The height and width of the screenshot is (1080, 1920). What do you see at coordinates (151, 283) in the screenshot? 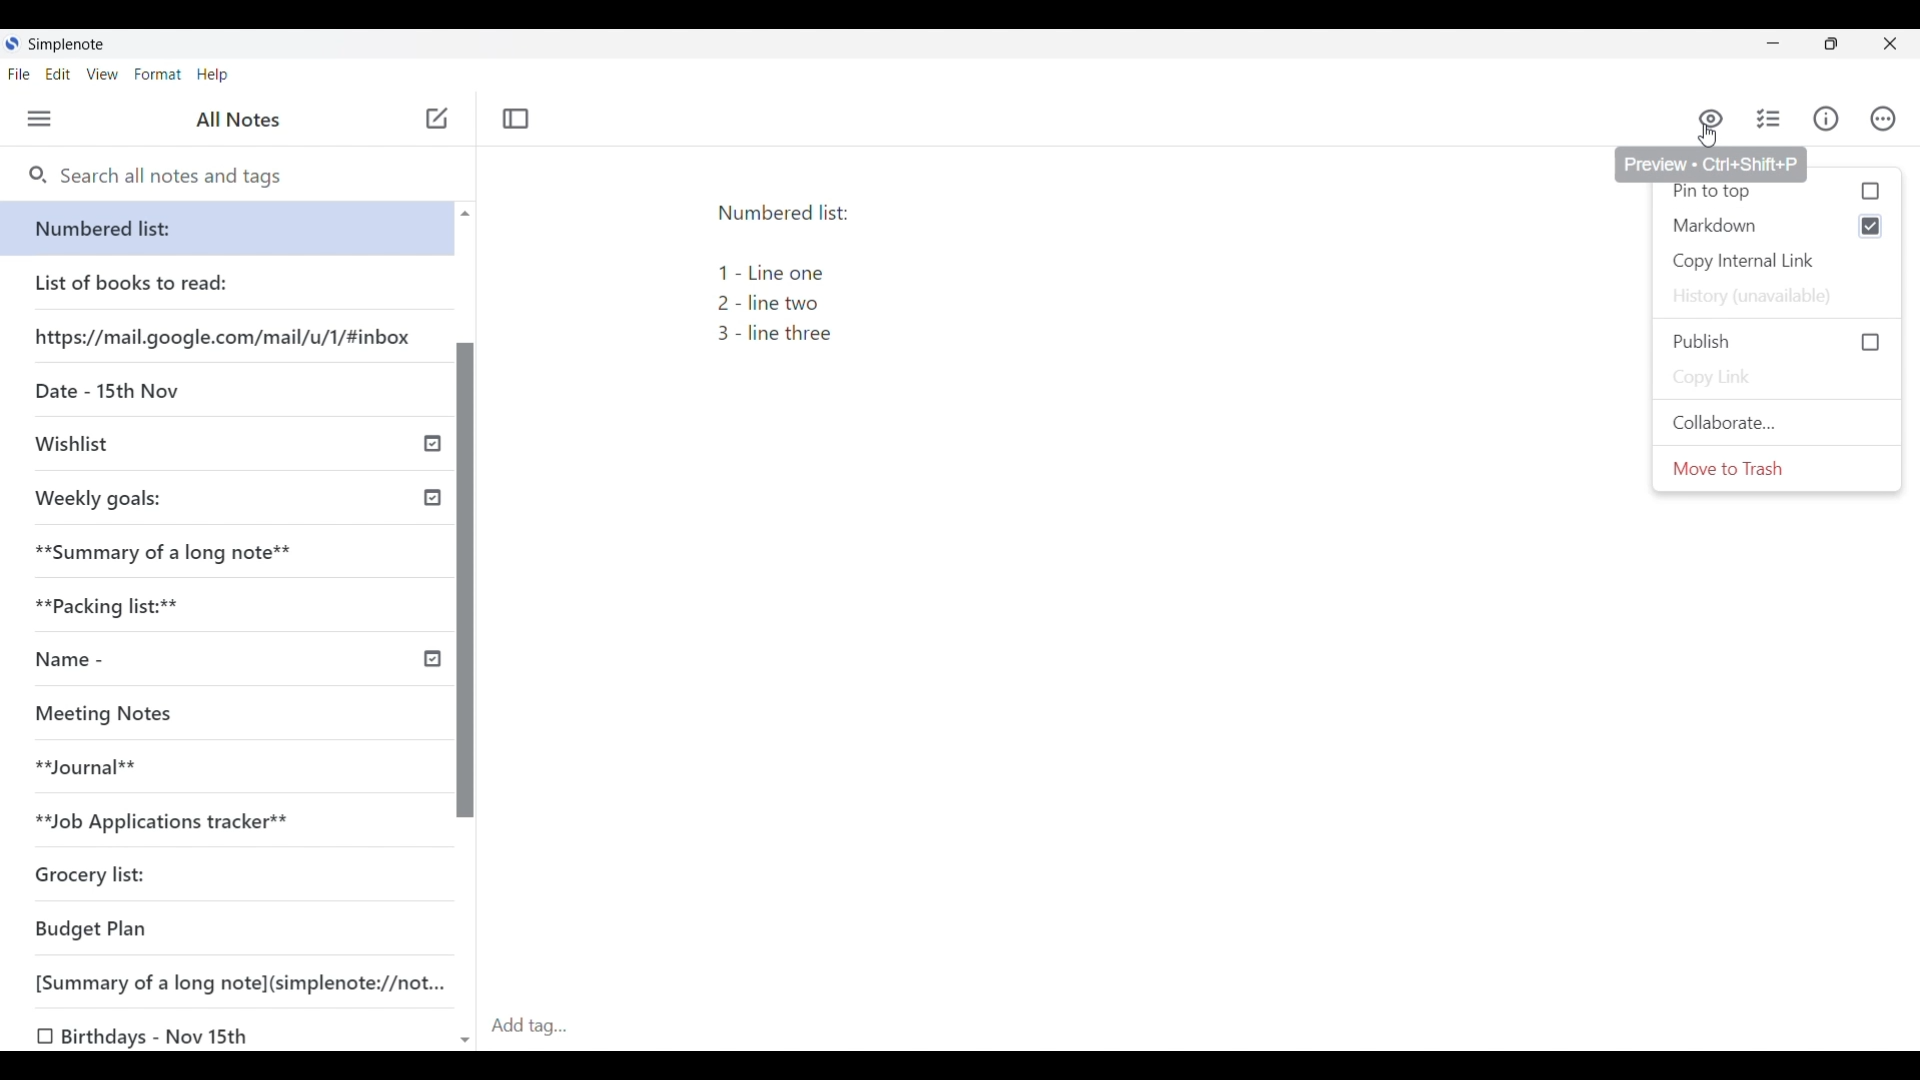
I see `List of books to read:` at bounding box center [151, 283].